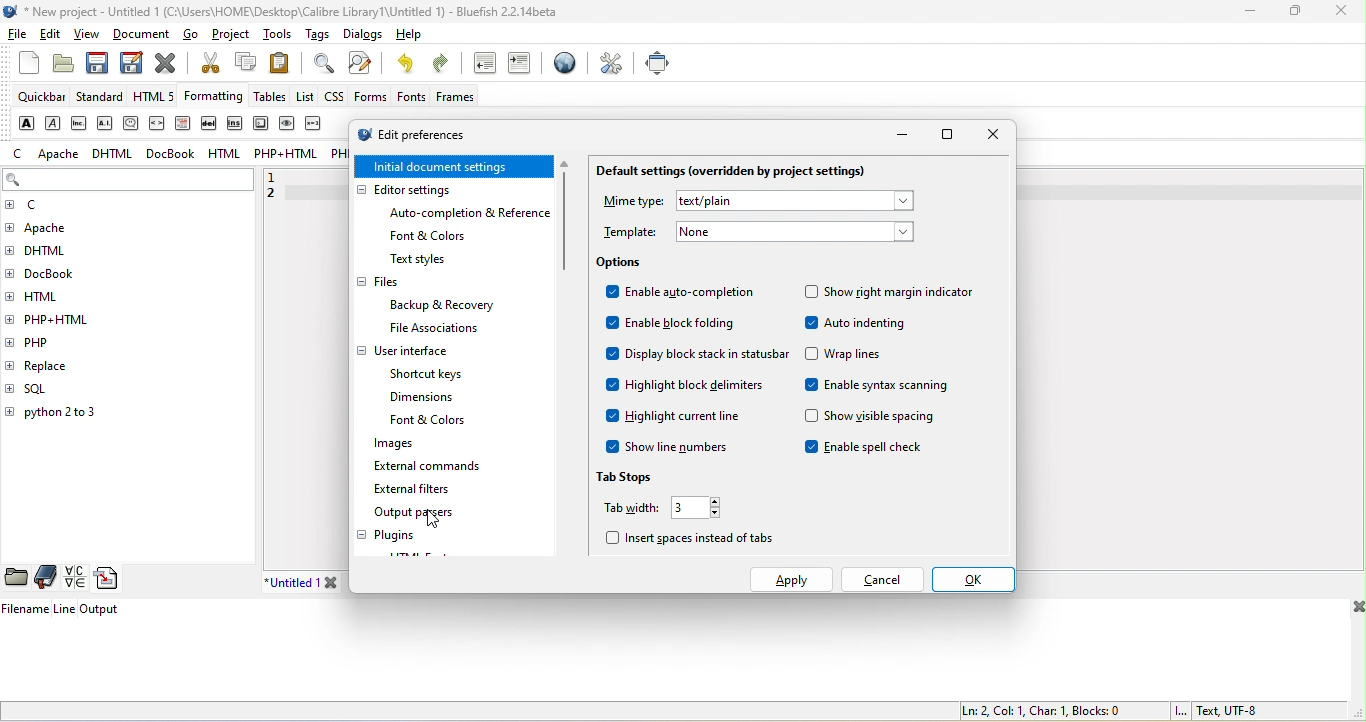  Describe the element at coordinates (658, 62) in the screenshot. I see `full screen` at that location.